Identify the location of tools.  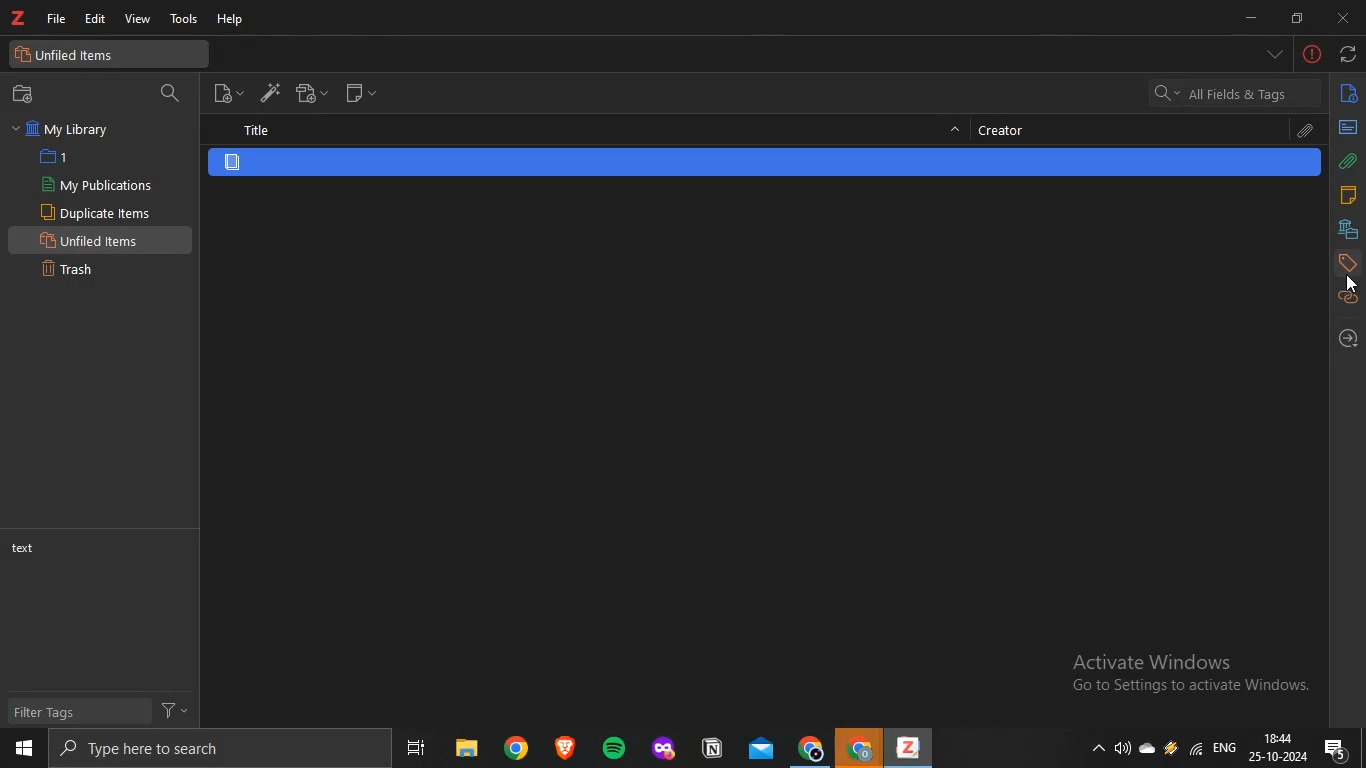
(184, 16).